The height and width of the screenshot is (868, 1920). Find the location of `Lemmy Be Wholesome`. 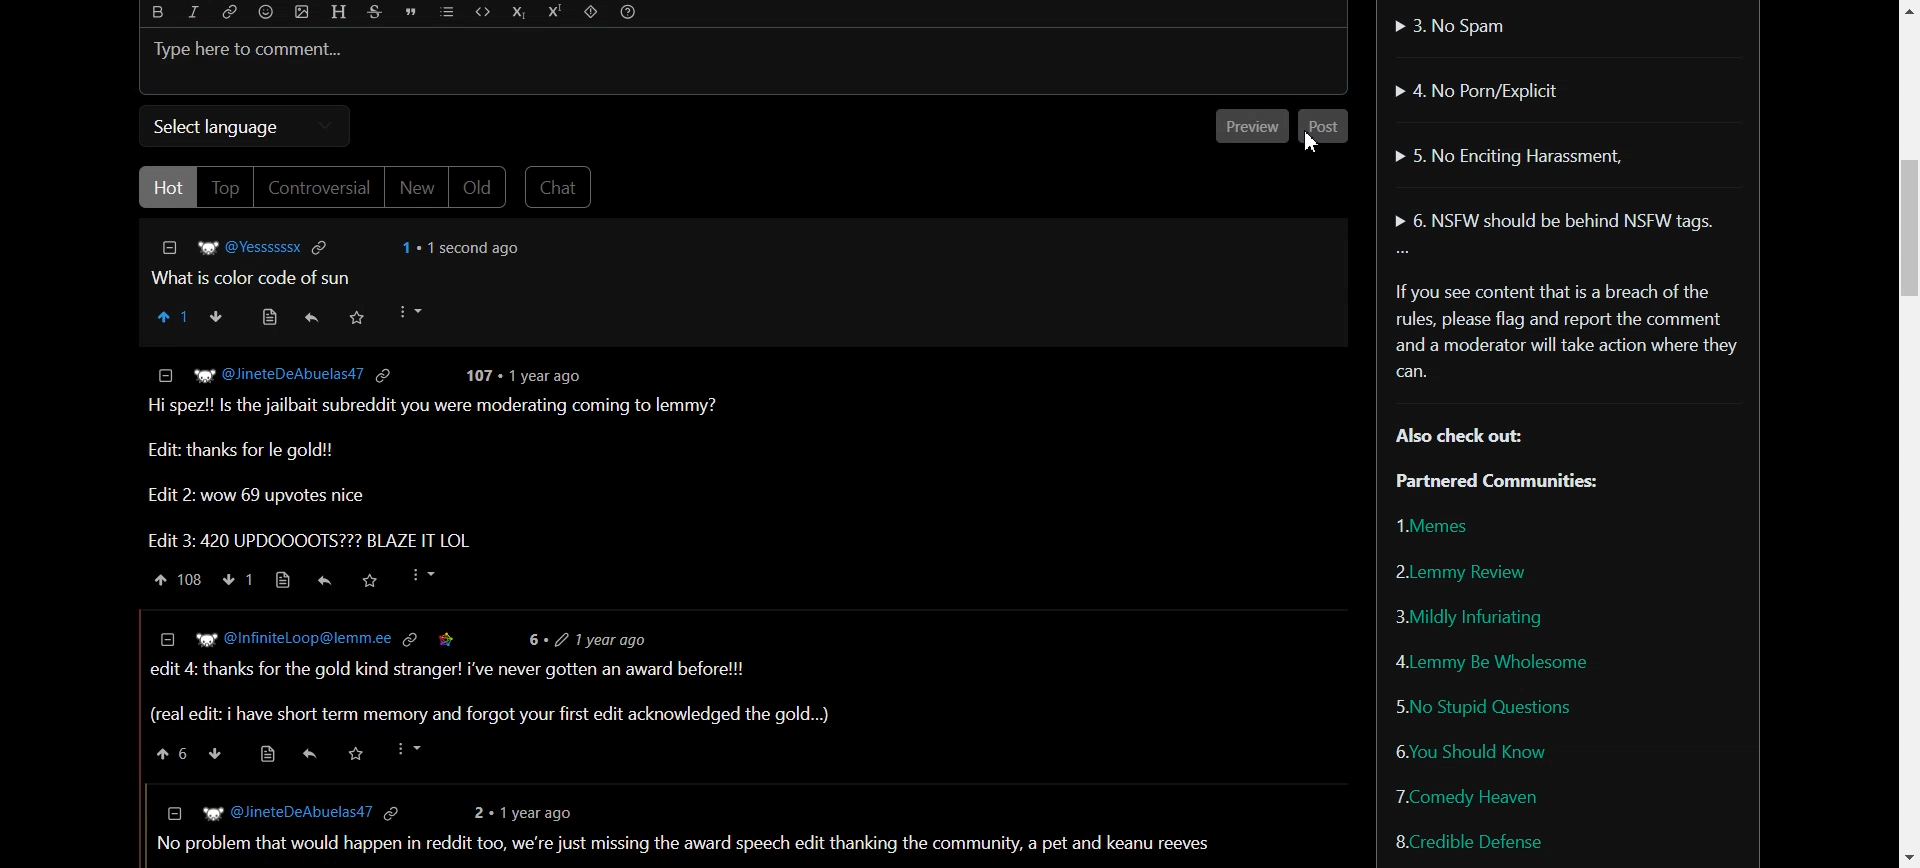

Lemmy Be Wholesome is located at coordinates (1491, 661).